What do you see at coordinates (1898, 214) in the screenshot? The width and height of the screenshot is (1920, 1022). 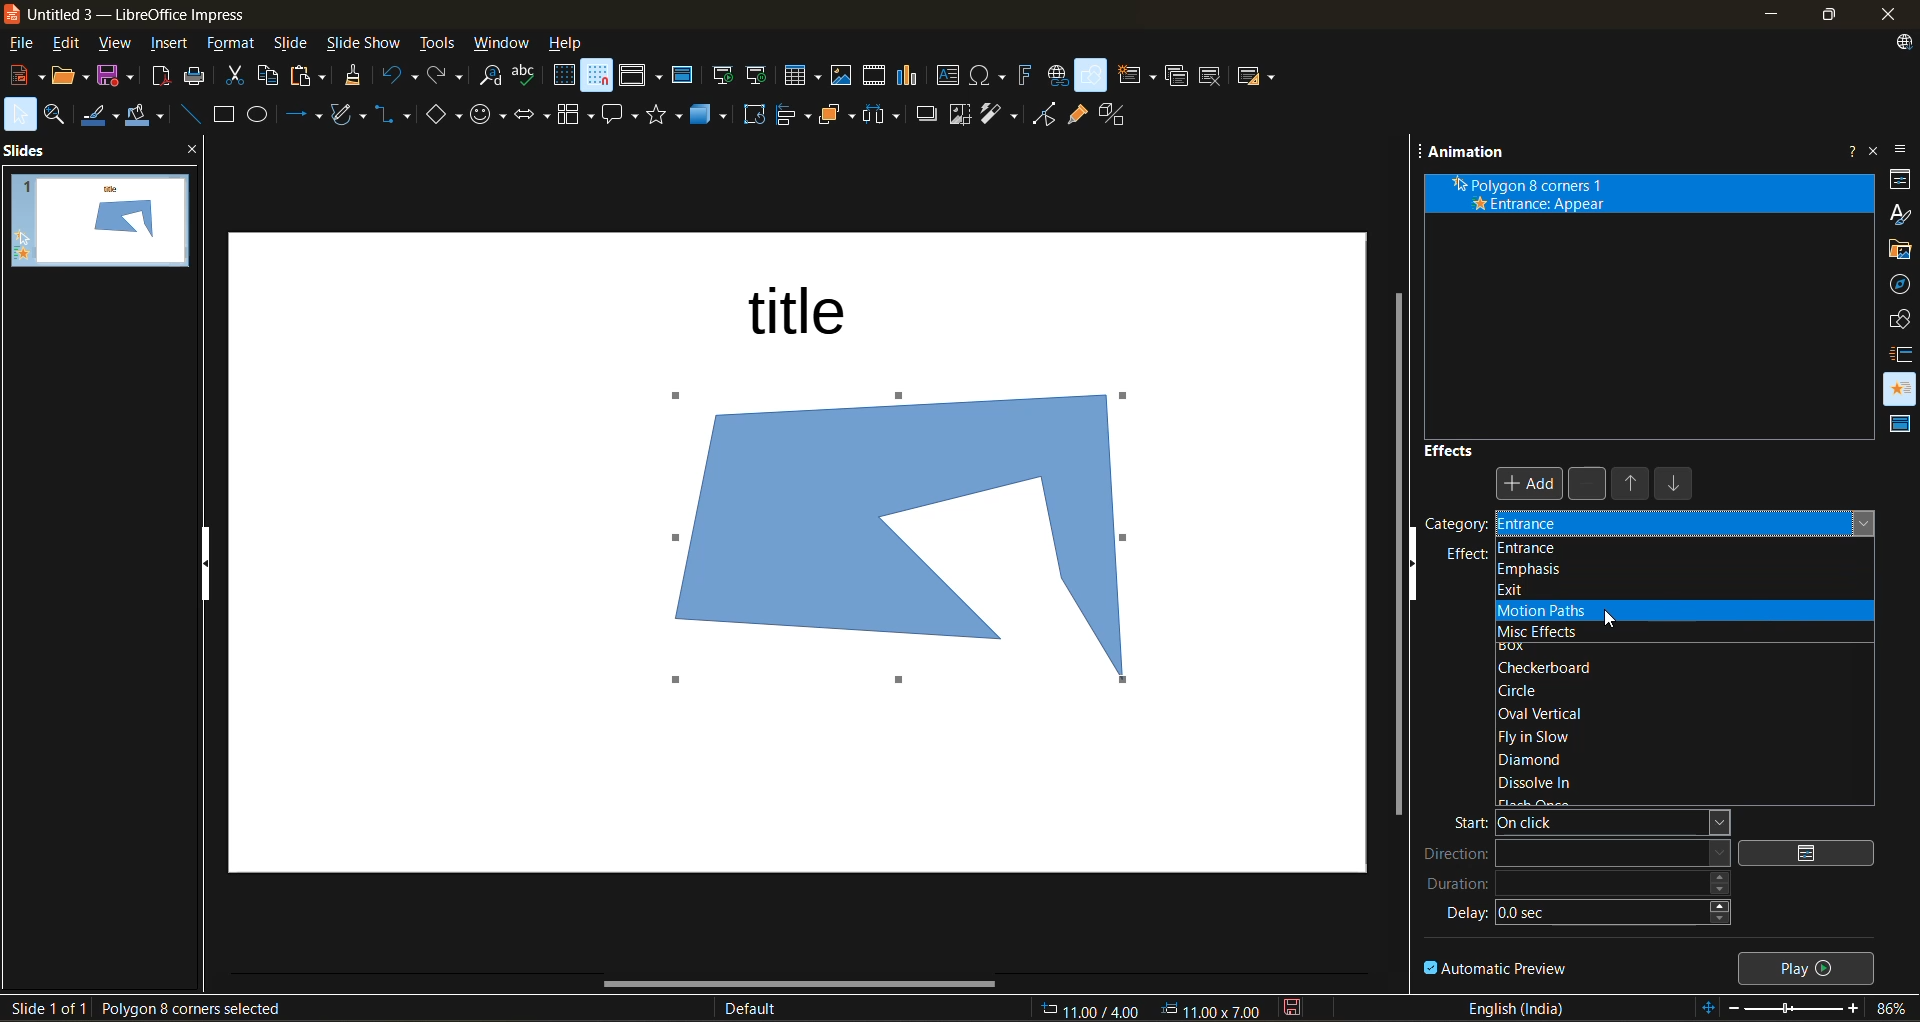 I see `styles` at bounding box center [1898, 214].